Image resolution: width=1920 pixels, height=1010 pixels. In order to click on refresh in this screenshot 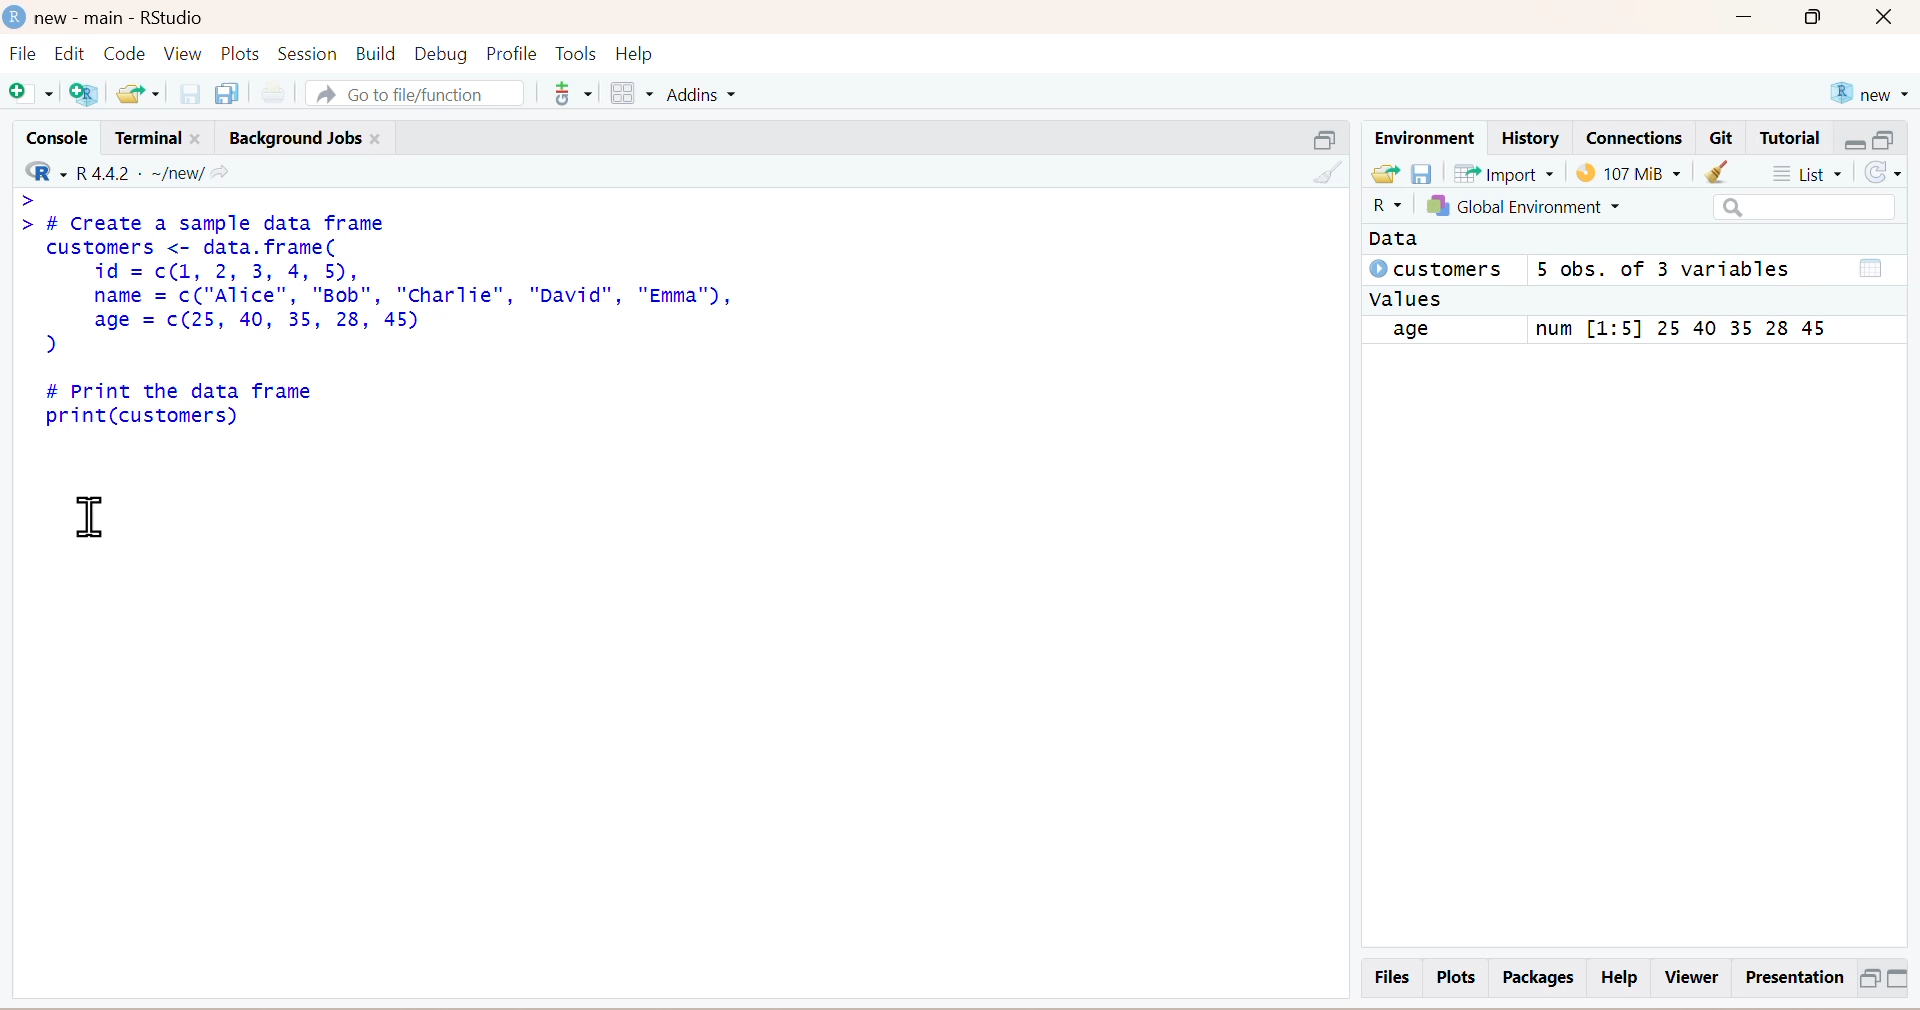, I will do `click(1891, 175)`.